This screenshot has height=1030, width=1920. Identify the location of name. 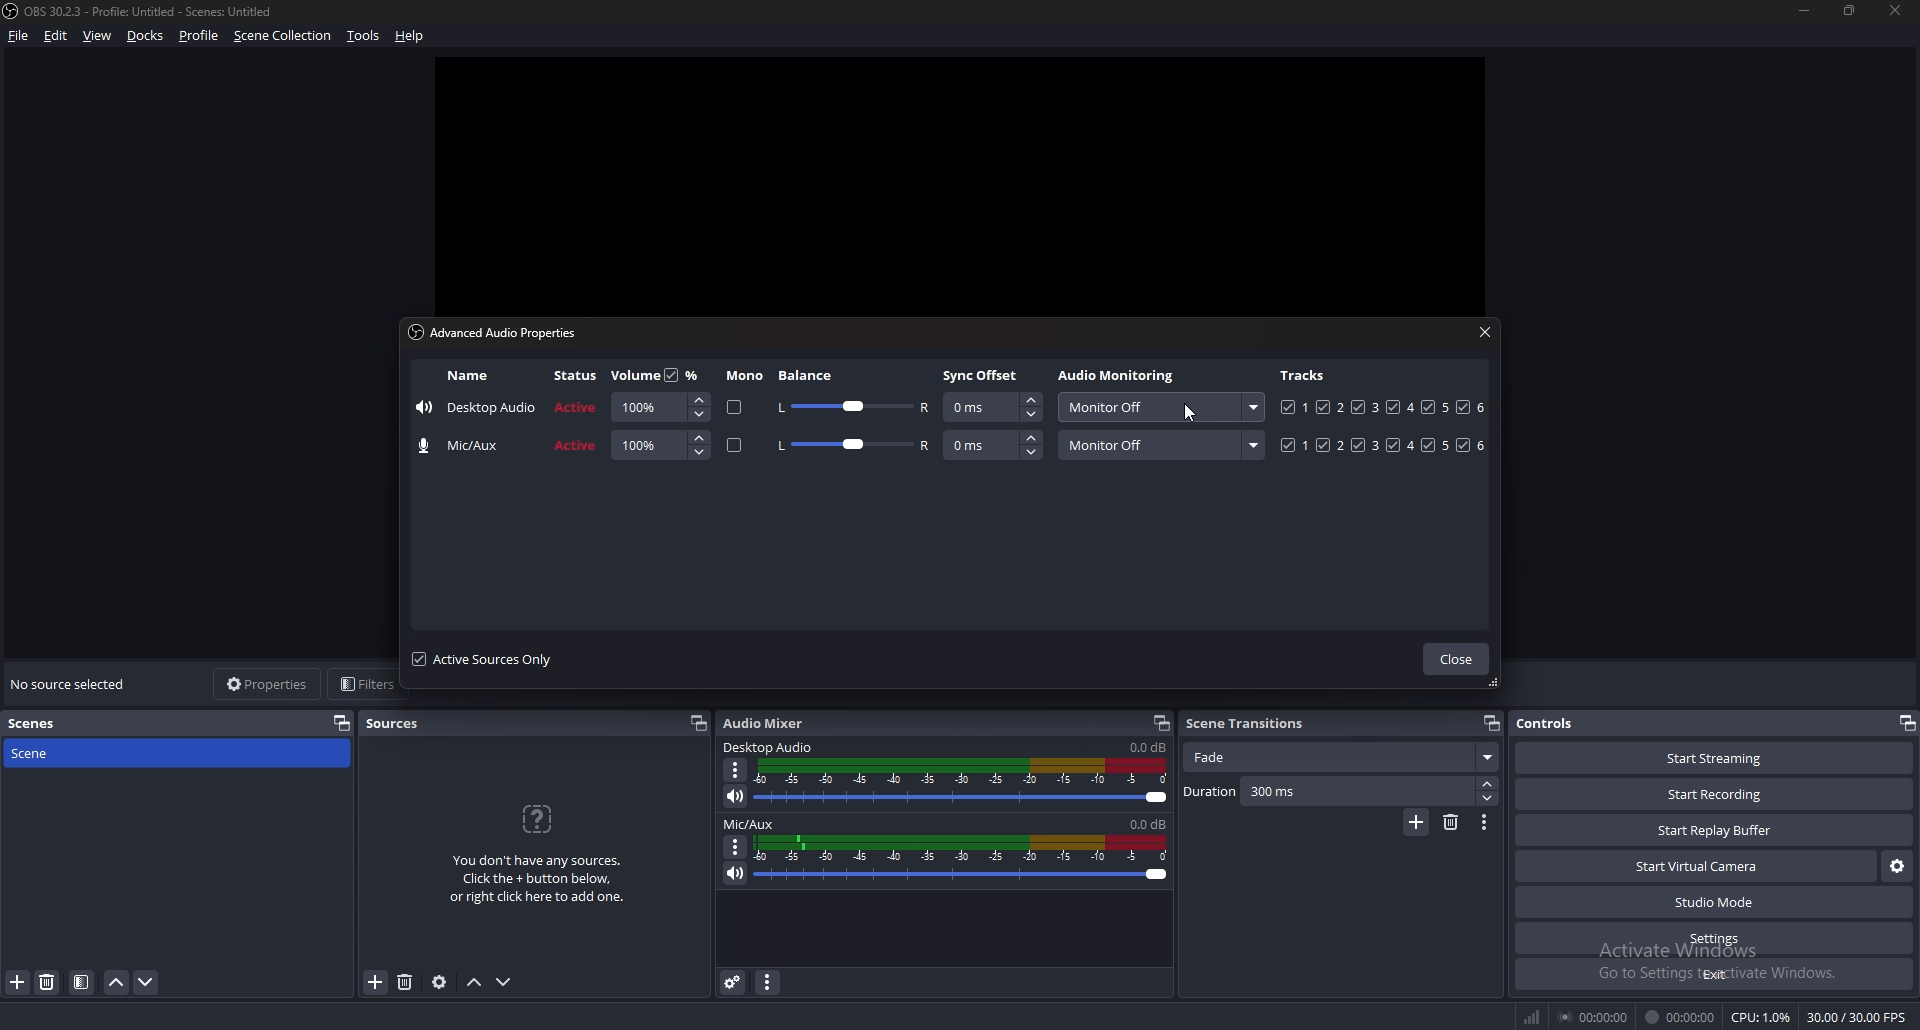
(466, 376).